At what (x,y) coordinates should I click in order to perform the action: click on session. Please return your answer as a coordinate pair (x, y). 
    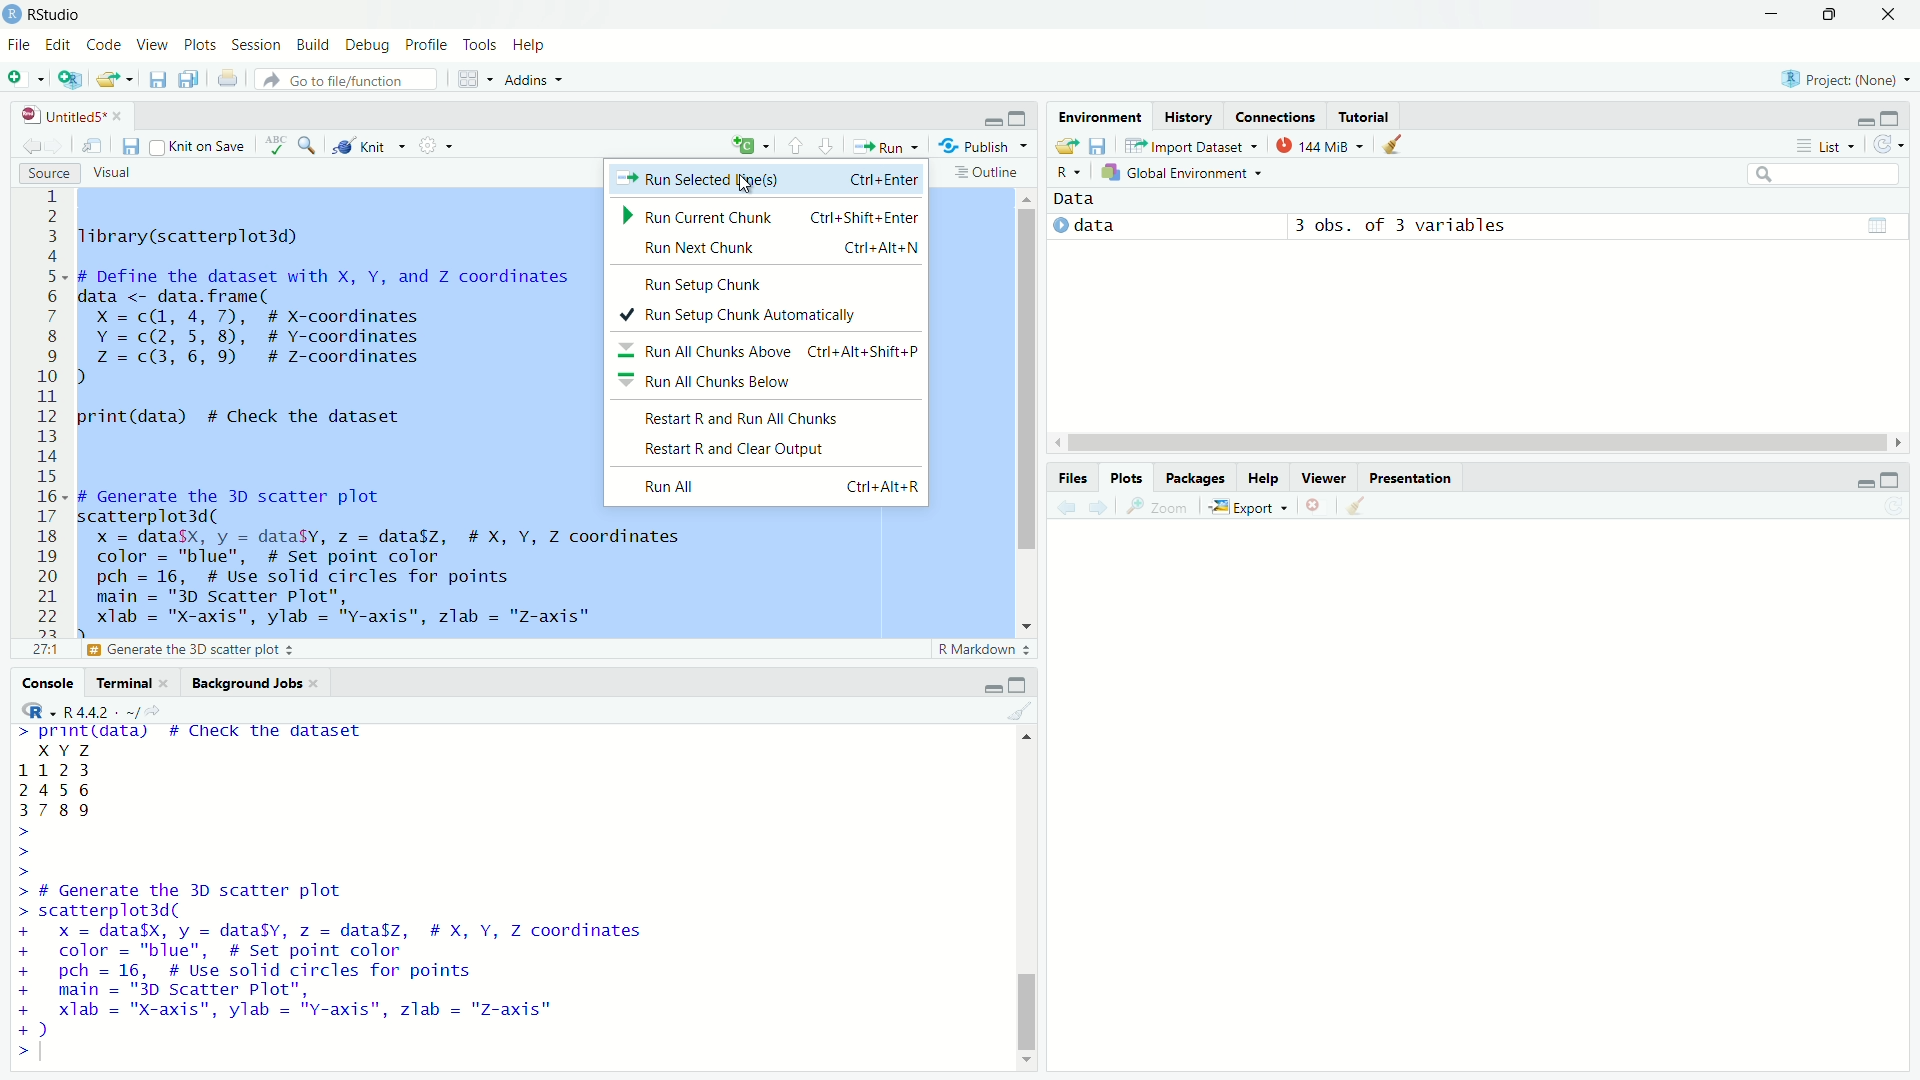
    Looking at the image, I should click on (255, 44).